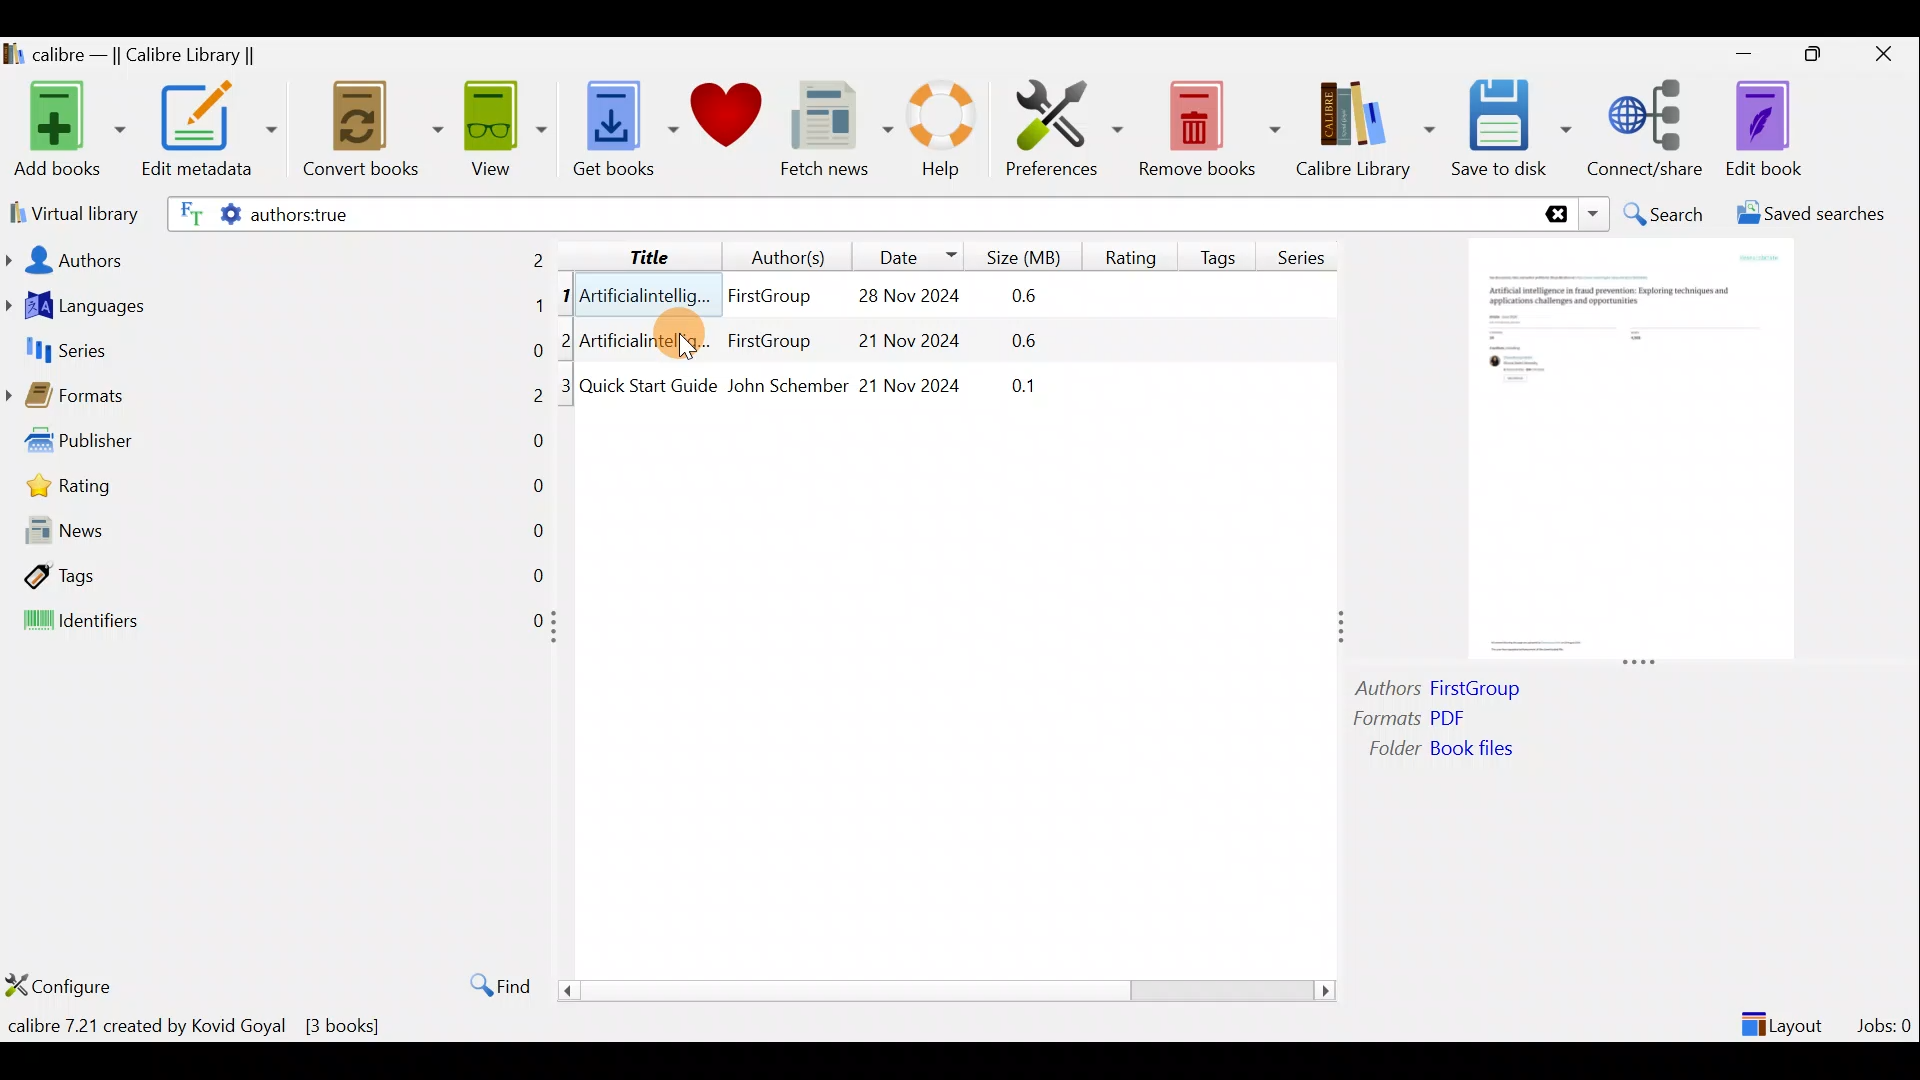 The width and height of the screenshot is (1920, 1080). What do you see at coordinates (1210, 128) in the screenshot?
I see `Remove books` at bounding box center [1210, 128].